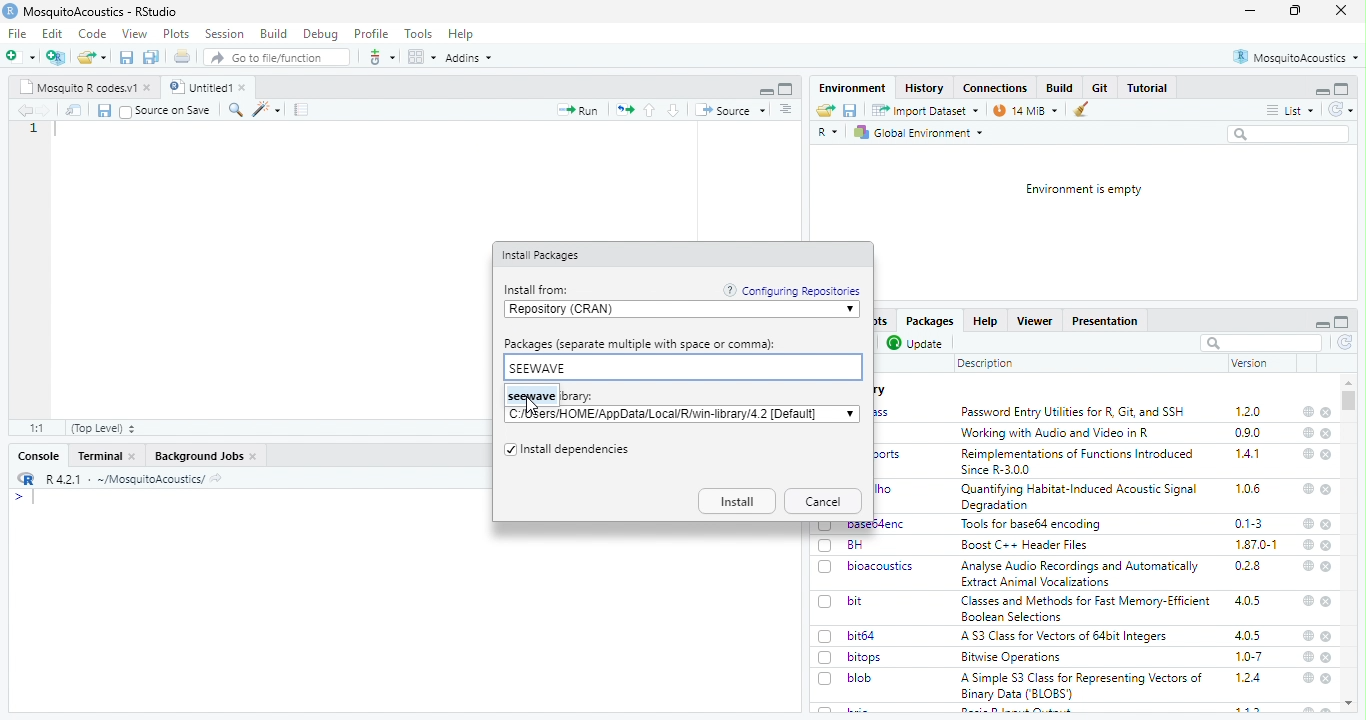  What do you see at coordinates (1249, 412) in the screenshot?
I see `120` at bounding box center [1249, 412].